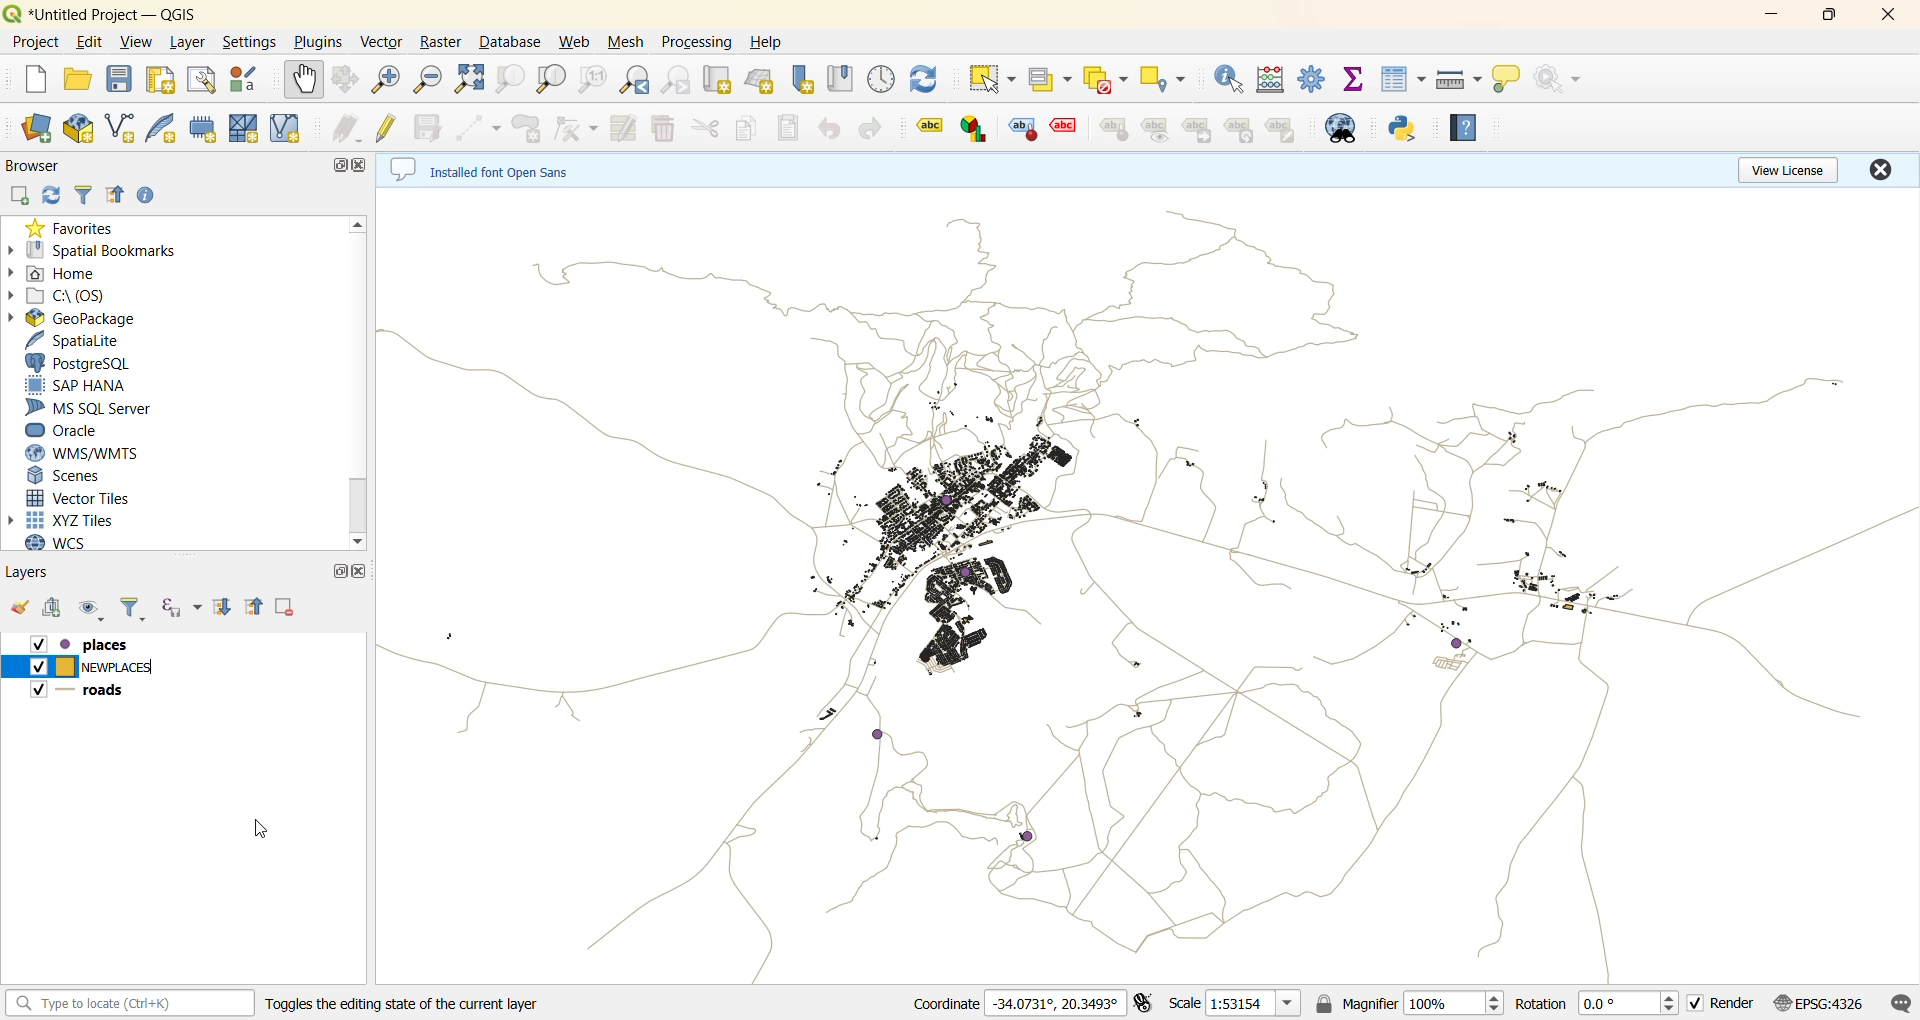  Describe the element at coordinates (87, 644) in the screenshot. I see `places` at that location.